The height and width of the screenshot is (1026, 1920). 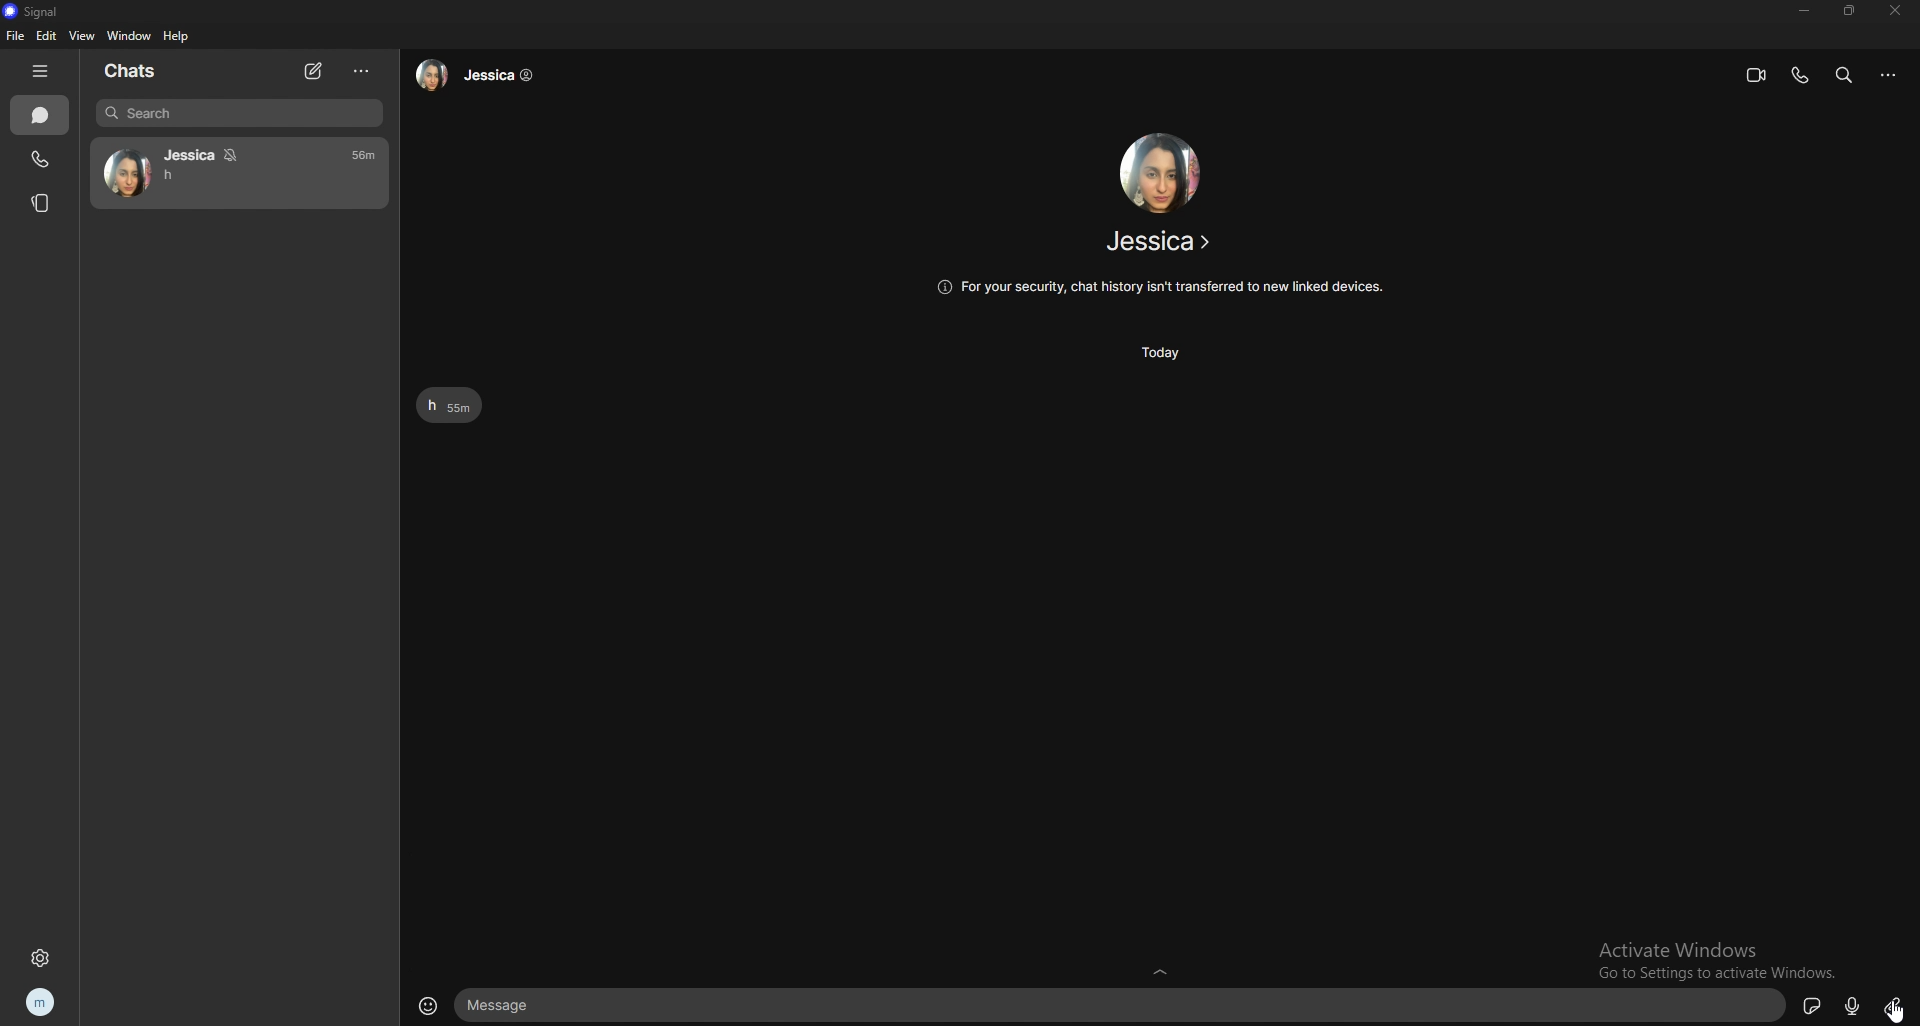 What do you see at coordinates (41, 159) in the screenshot?
I see `calls` at bounding box center [41, 159].